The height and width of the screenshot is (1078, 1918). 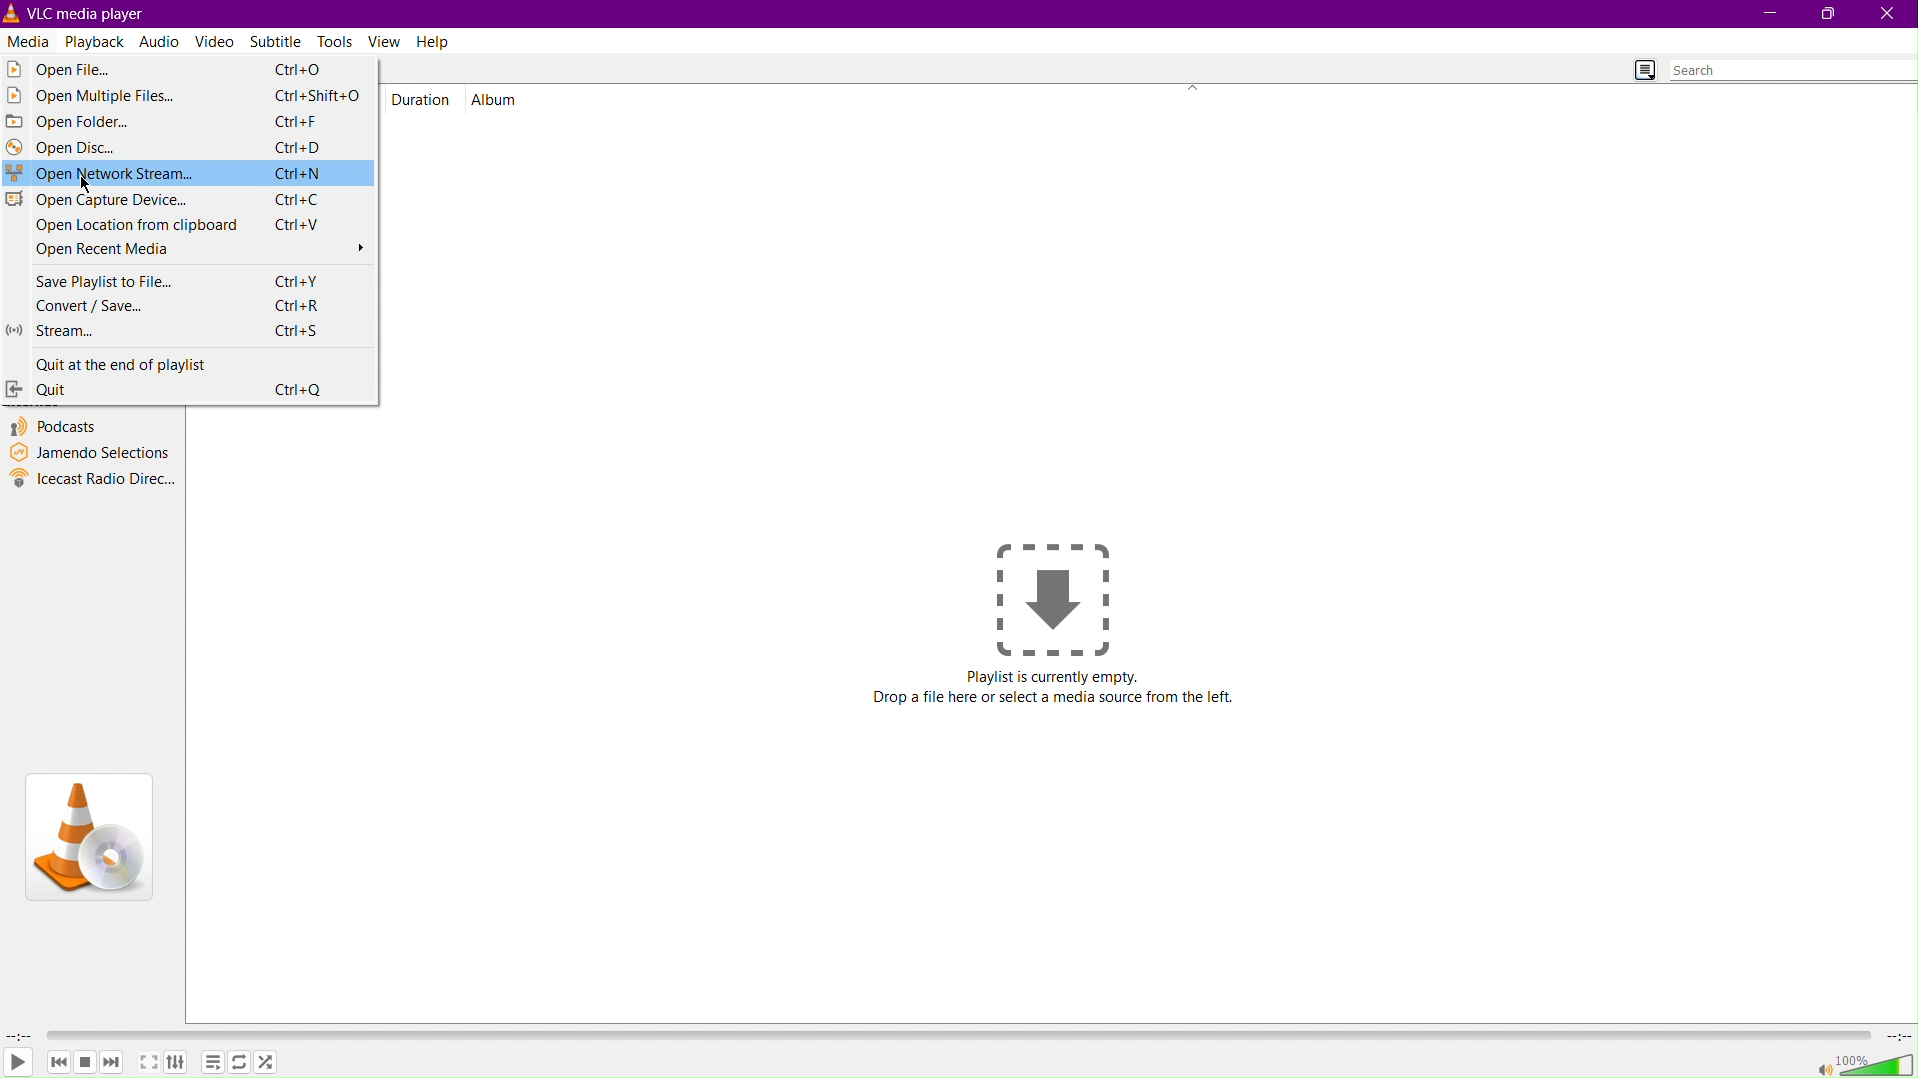 I want to click on Drop a file here or select a media source from the left., so click(x=1054, y=698).